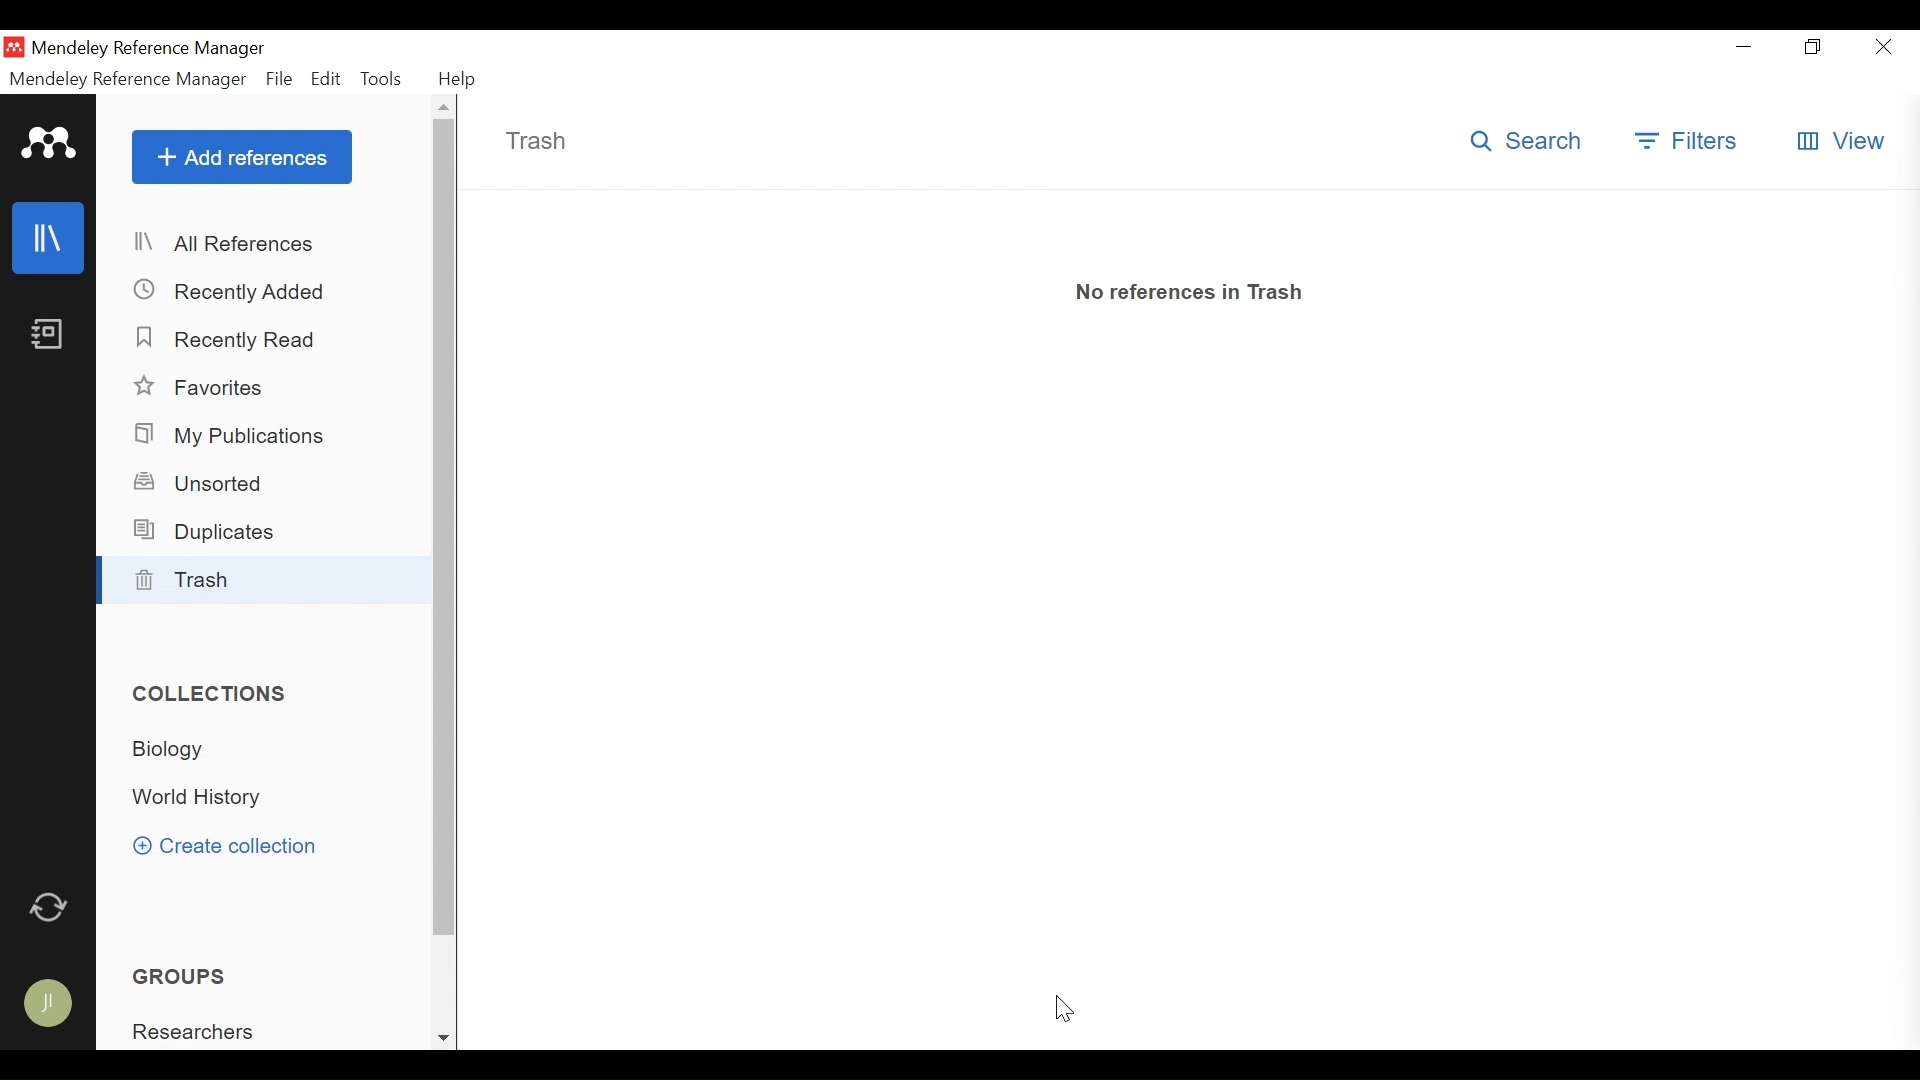 This screenshot has width=1920, height=1080. I want to click on All Reference, so click(267, 245).